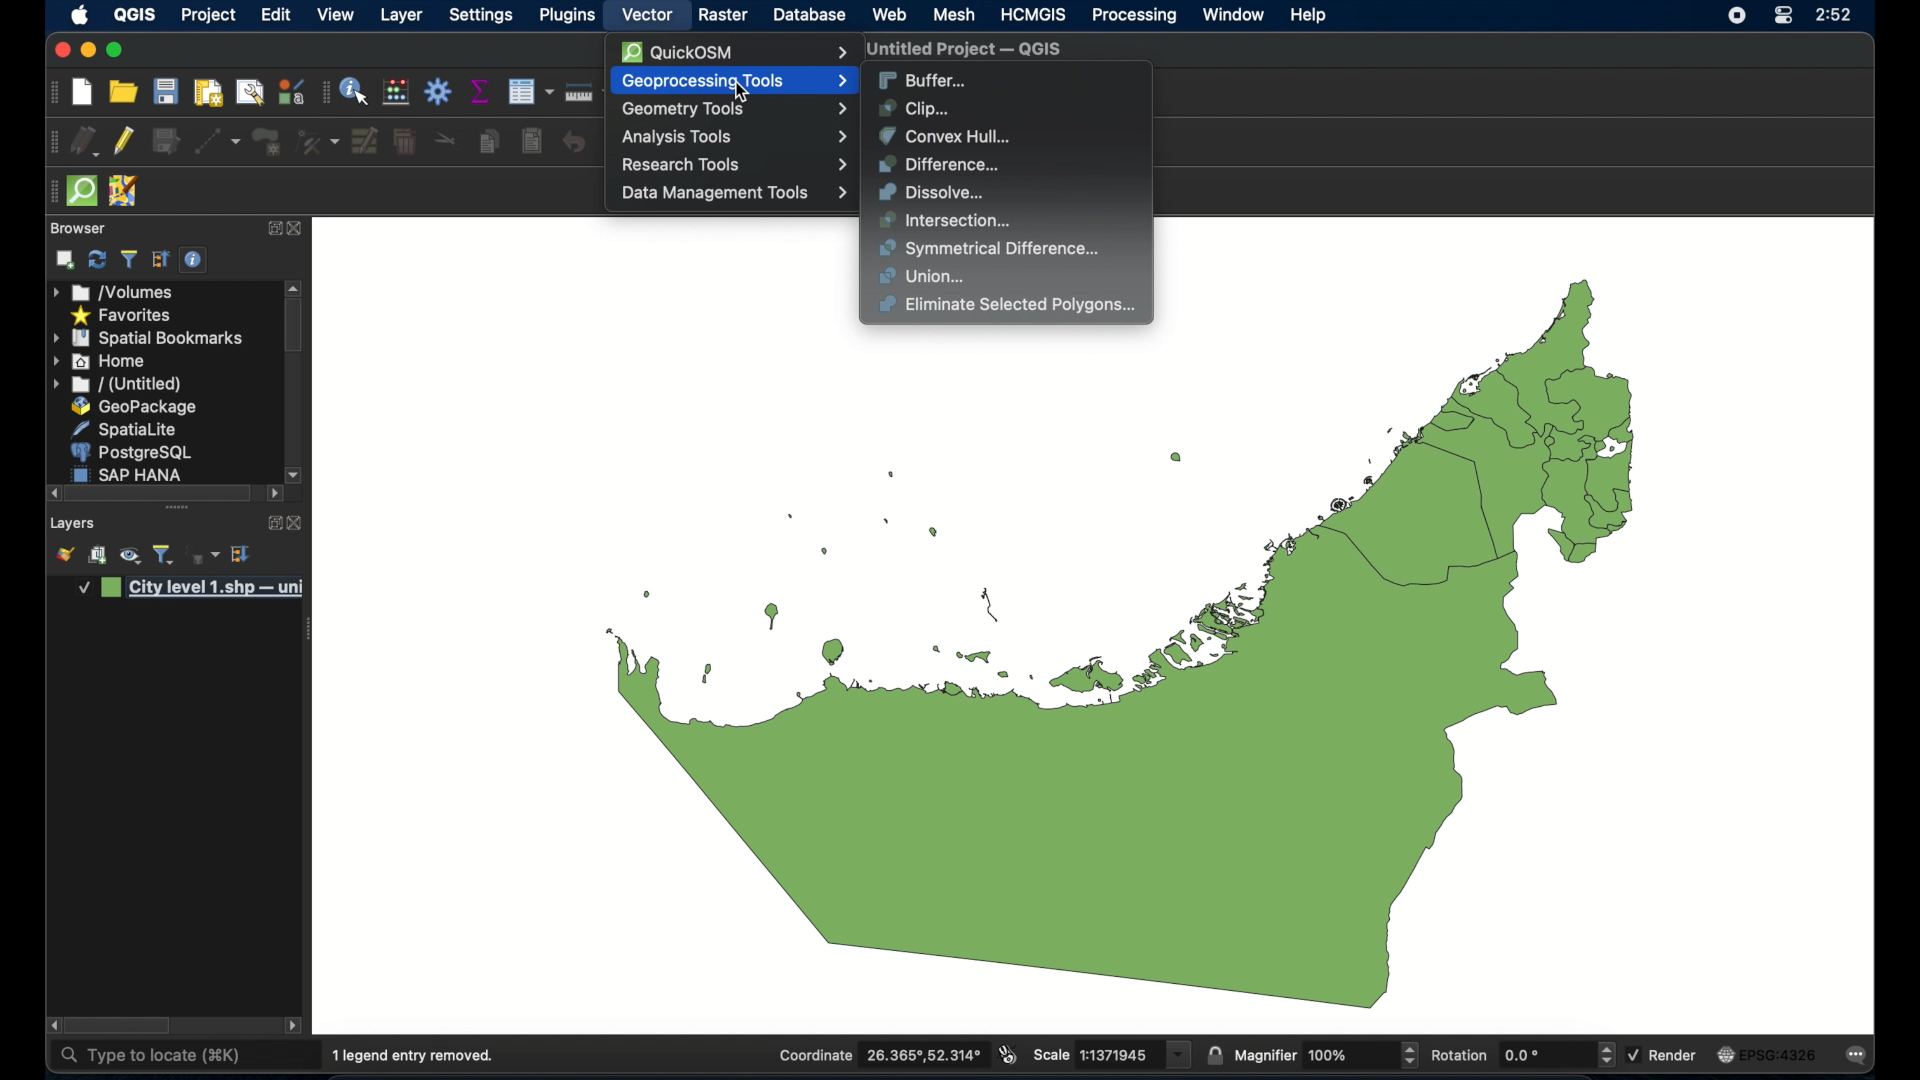 The width and height of the screenshot is (1920, 1080). Describe the element at coordinates (923, 78) in the screenshot. I see `buffer` at that location.